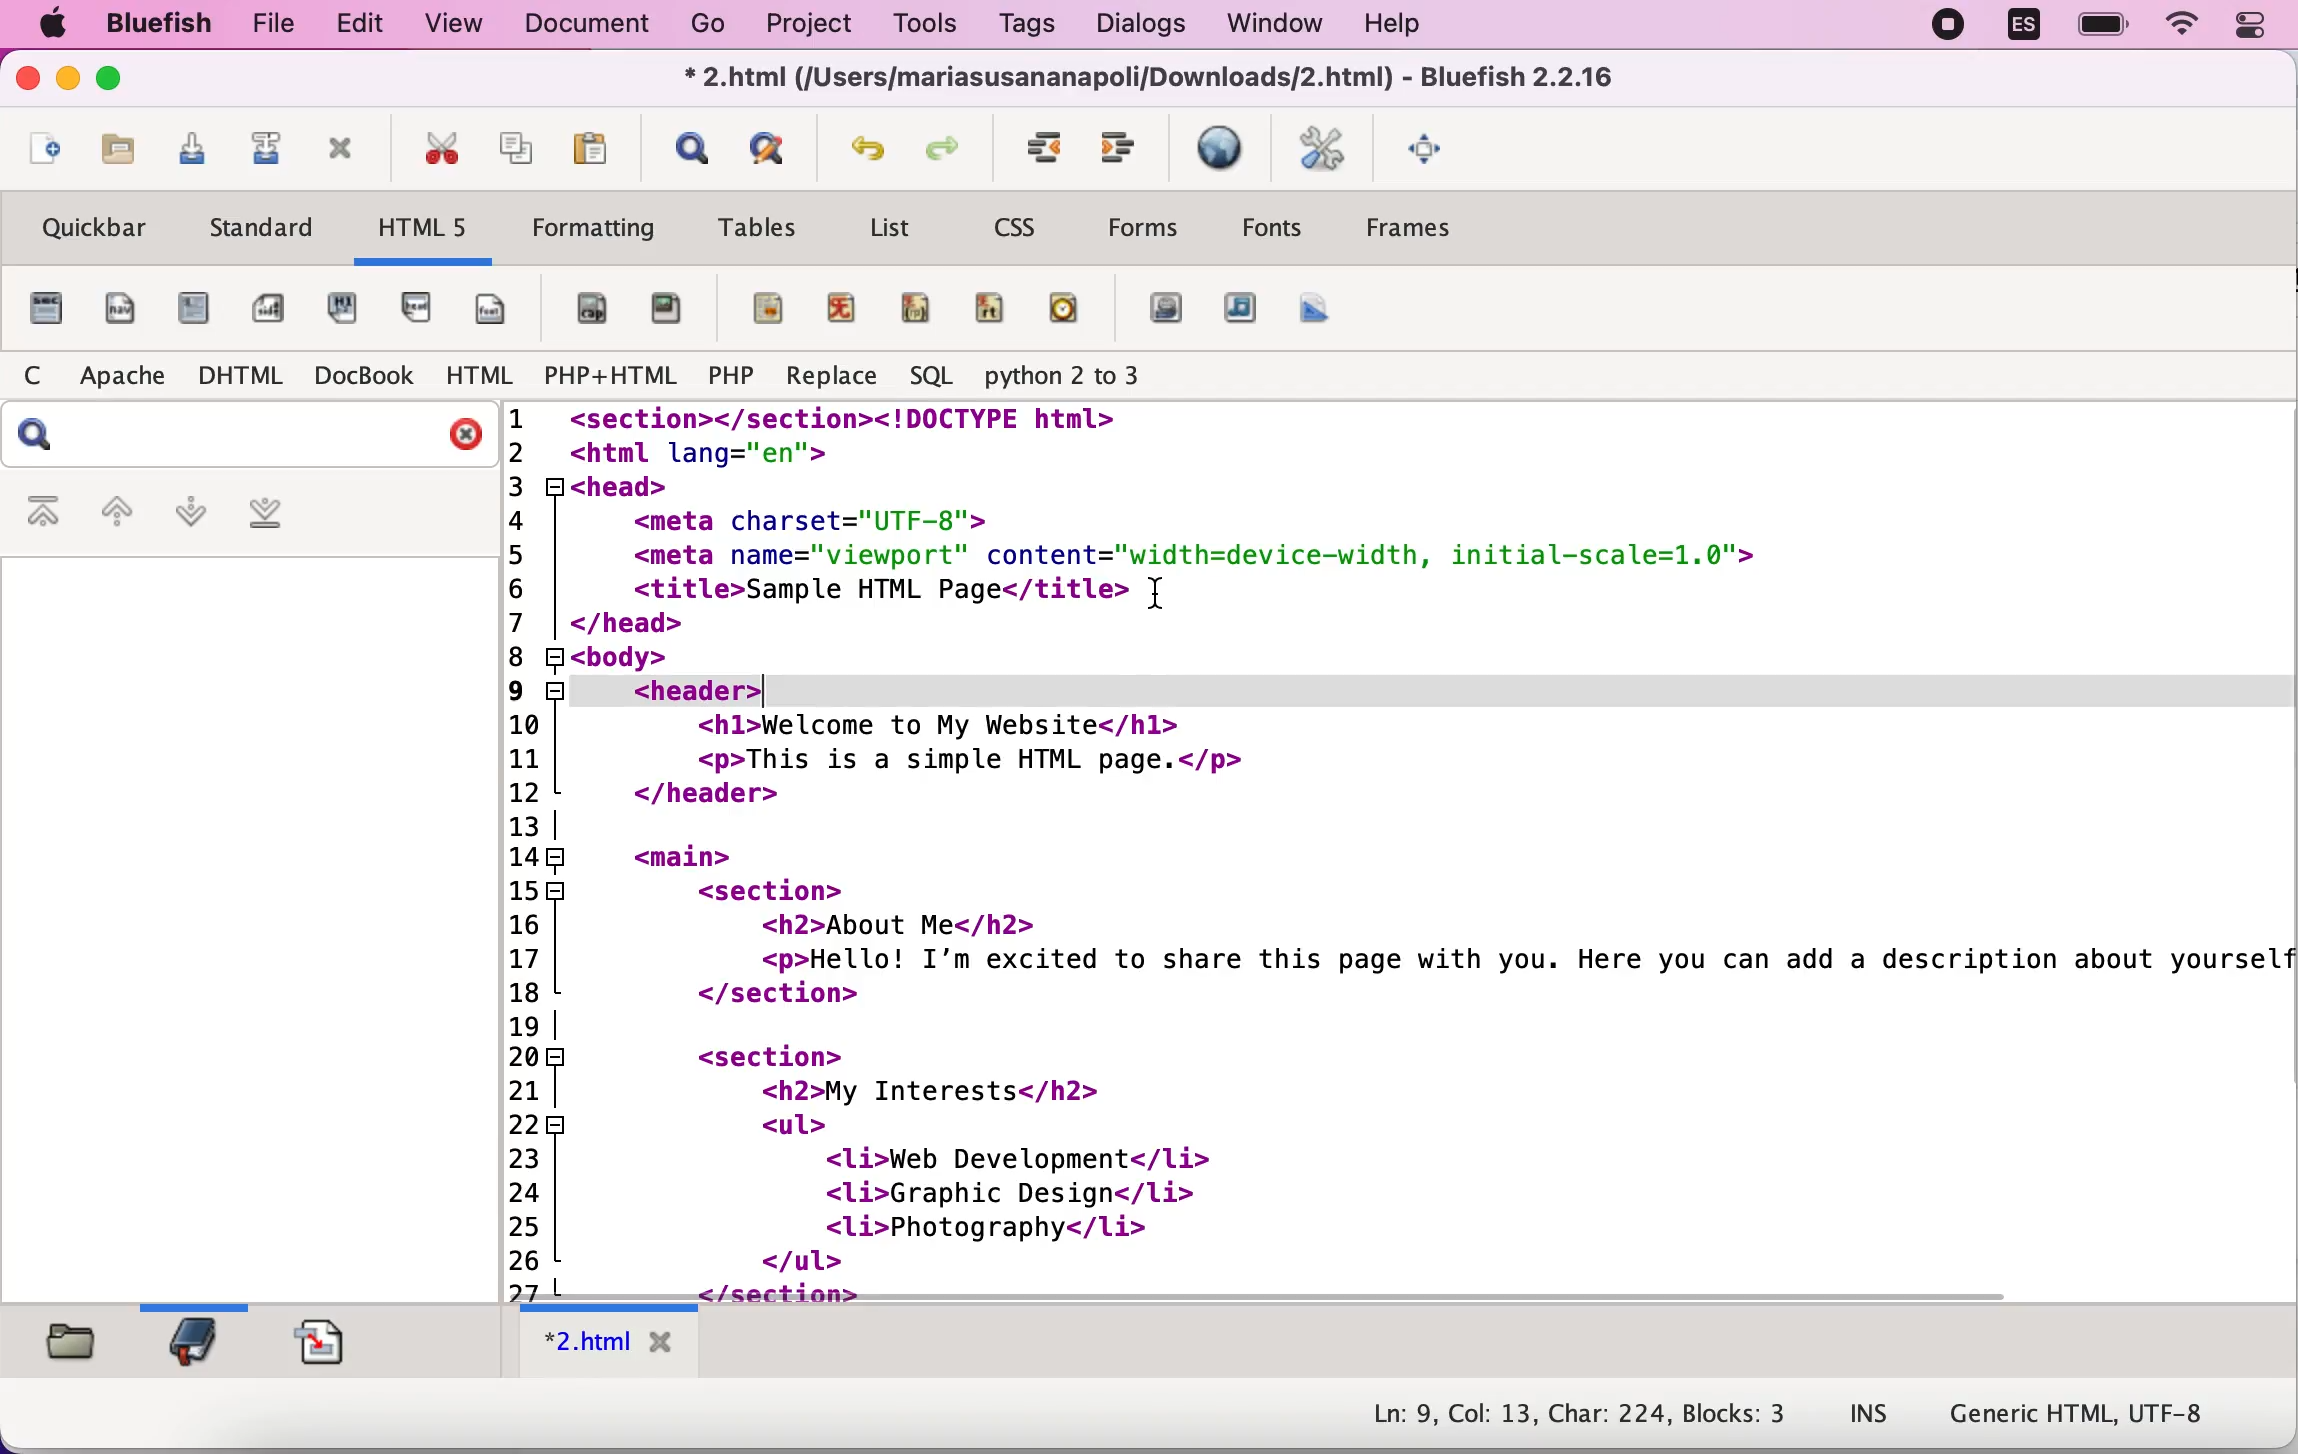 The height and width of the screenshot is (1454, 2298). What do you see at coordinates (592, 309) in the screenshot?
I see `figure caption` at bounding box center [592, 309].